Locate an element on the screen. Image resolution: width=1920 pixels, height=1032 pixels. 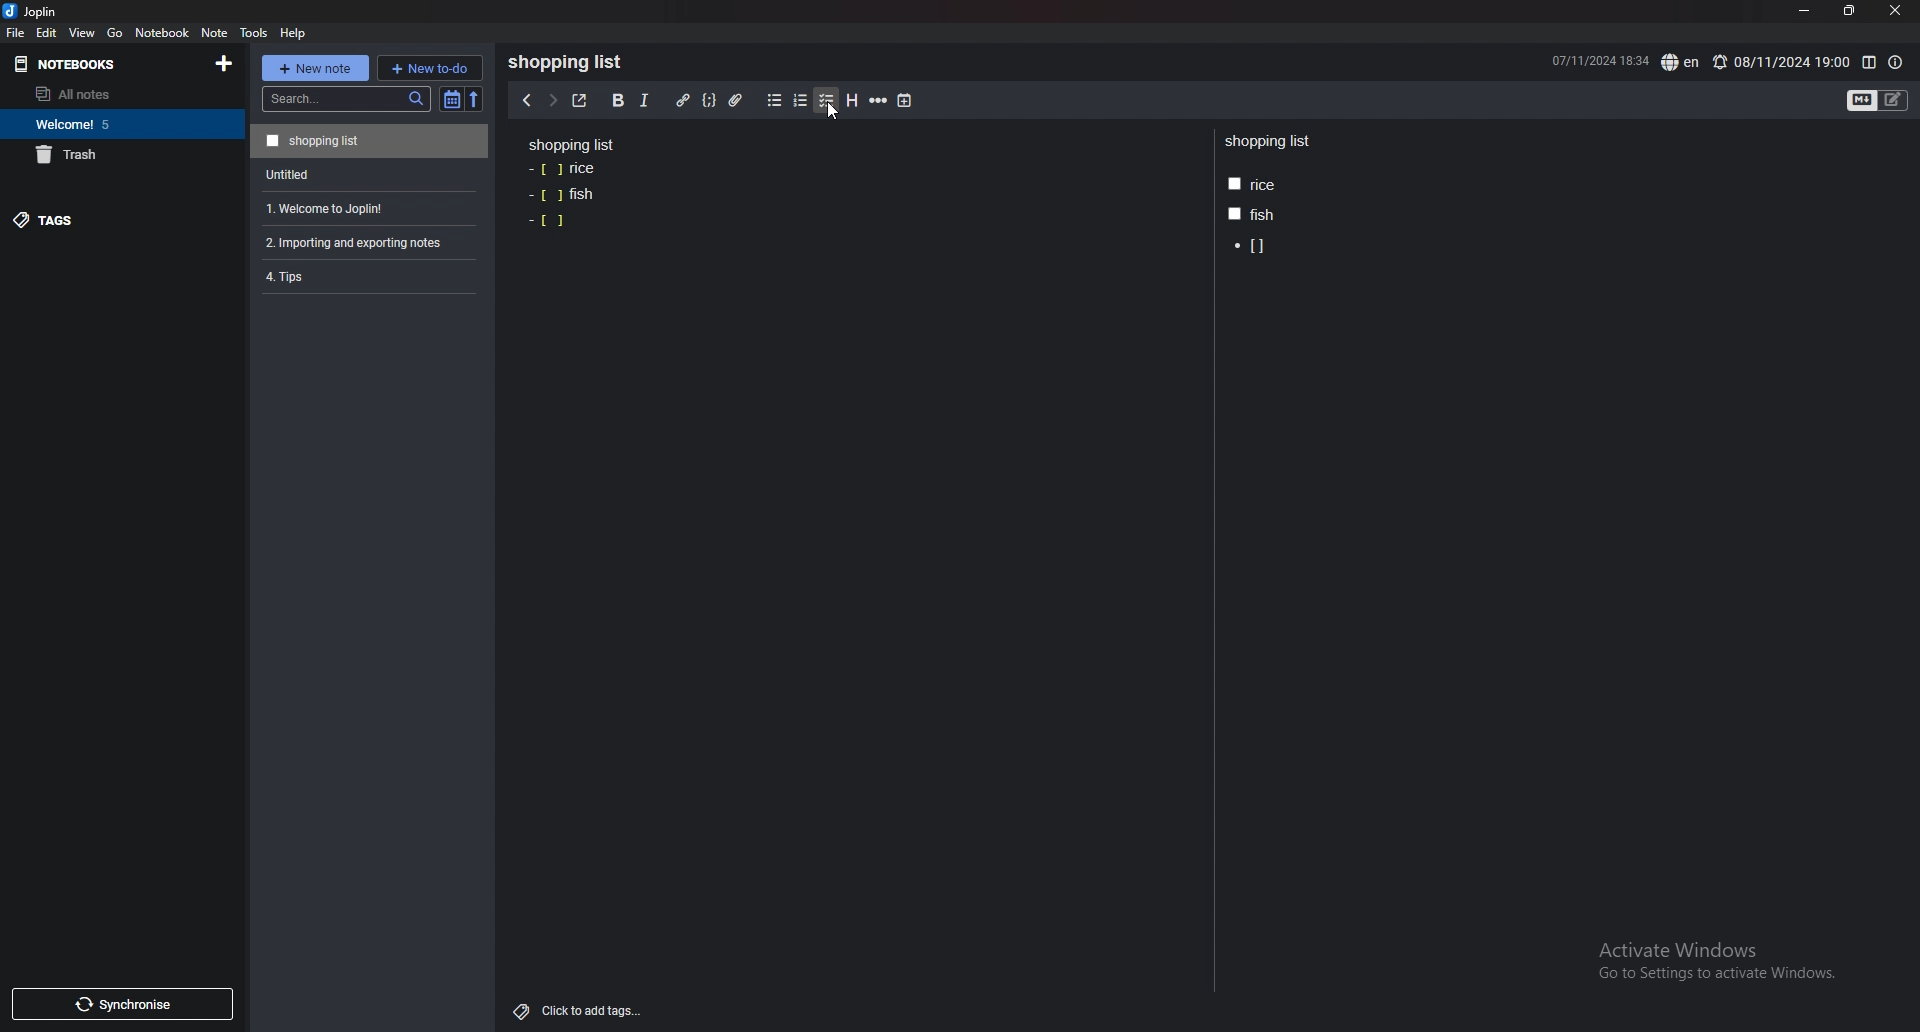
new note is located at coordinates (314, 68).